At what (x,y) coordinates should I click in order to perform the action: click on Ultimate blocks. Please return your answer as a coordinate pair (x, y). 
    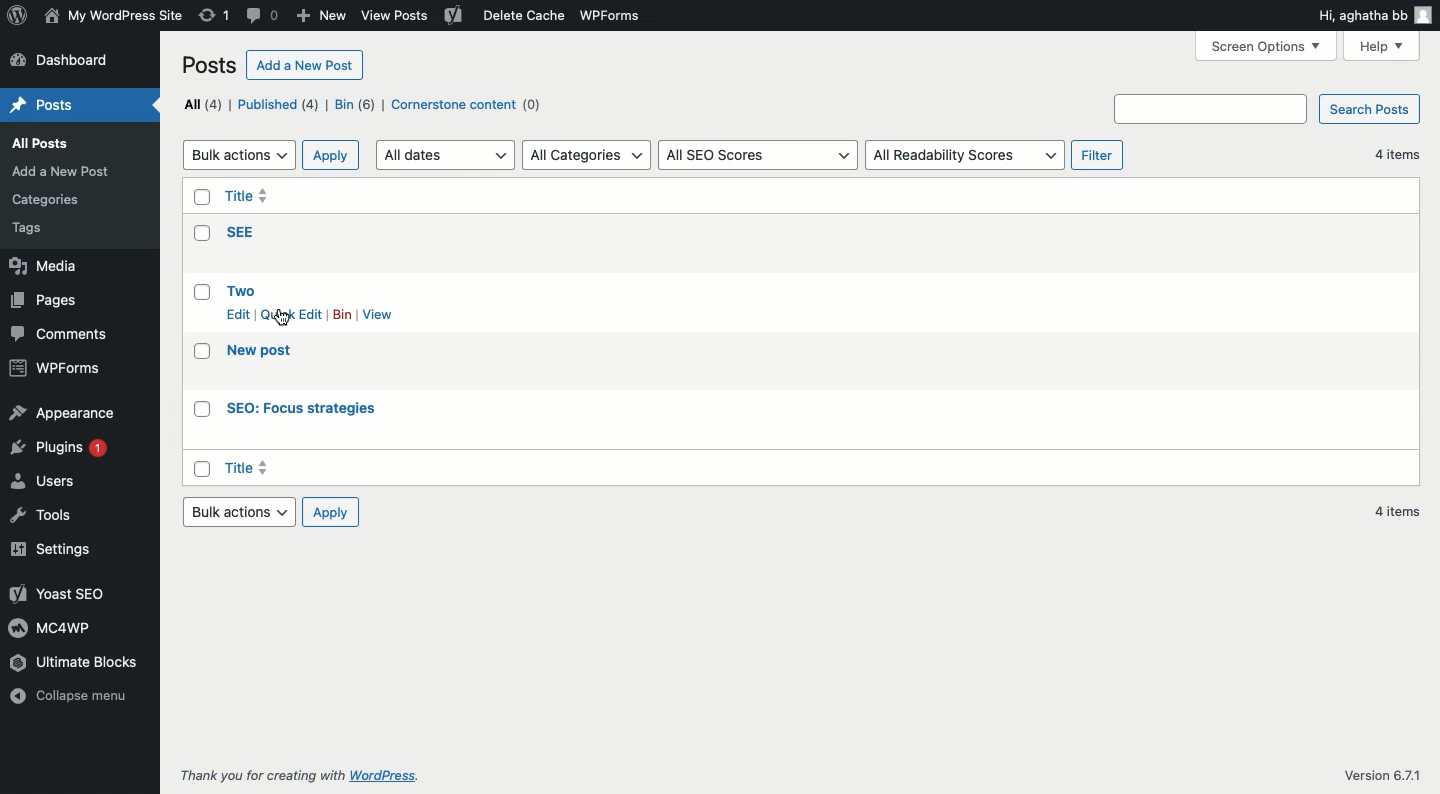
    Looking at the image, I should click on (89, 663).